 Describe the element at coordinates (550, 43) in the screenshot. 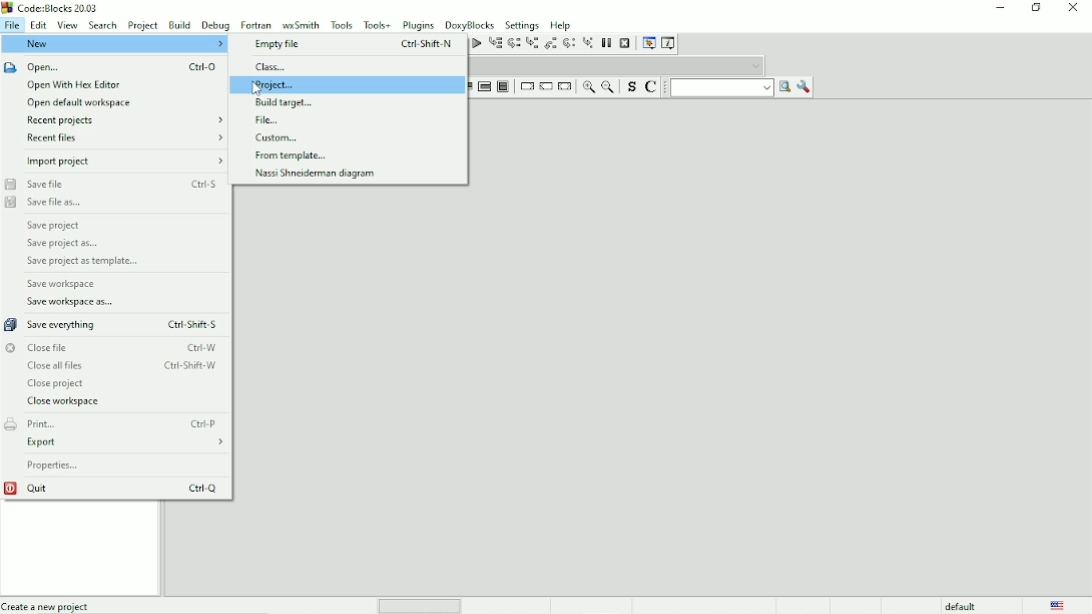

I see `Step out` at that location.